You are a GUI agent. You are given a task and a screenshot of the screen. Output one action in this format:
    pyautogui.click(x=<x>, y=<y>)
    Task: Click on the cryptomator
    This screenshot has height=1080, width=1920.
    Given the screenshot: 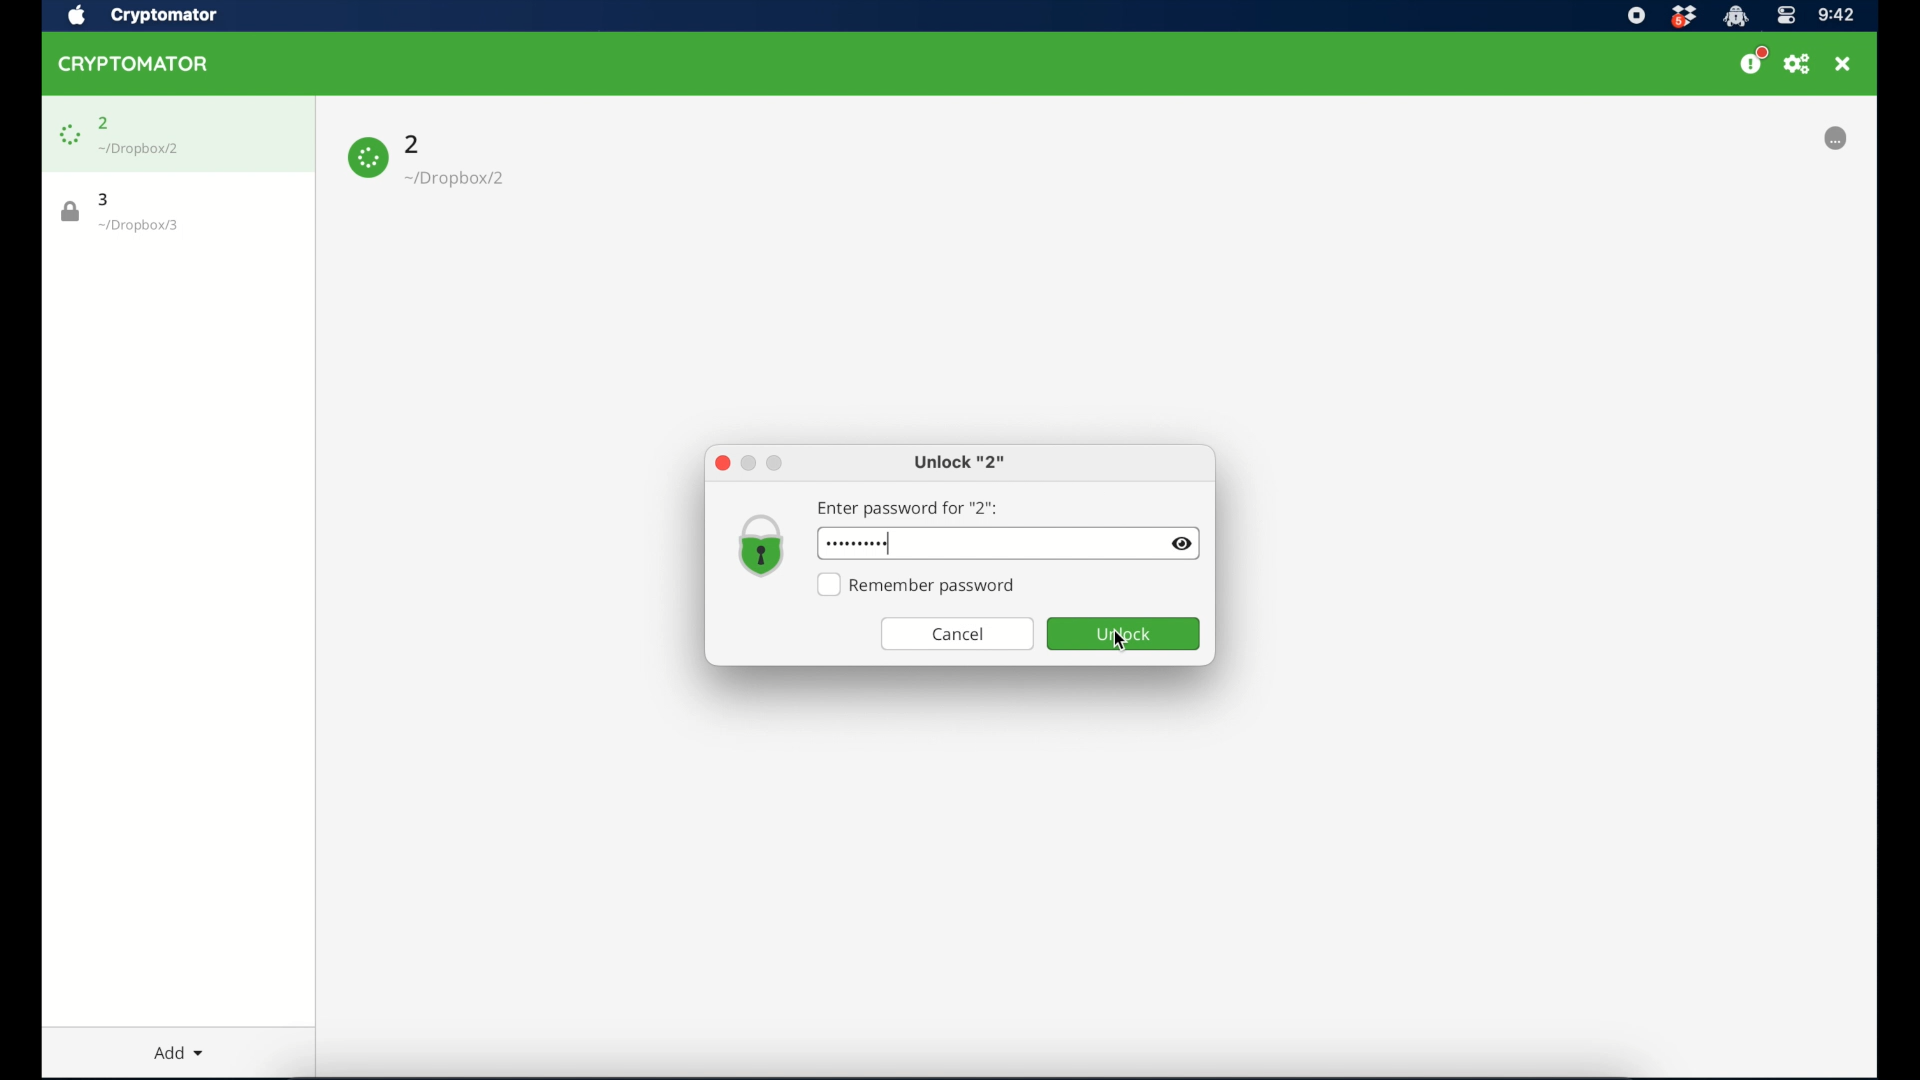 What is the action you would take?
    pyautogui.click(x=134, y=63)
    